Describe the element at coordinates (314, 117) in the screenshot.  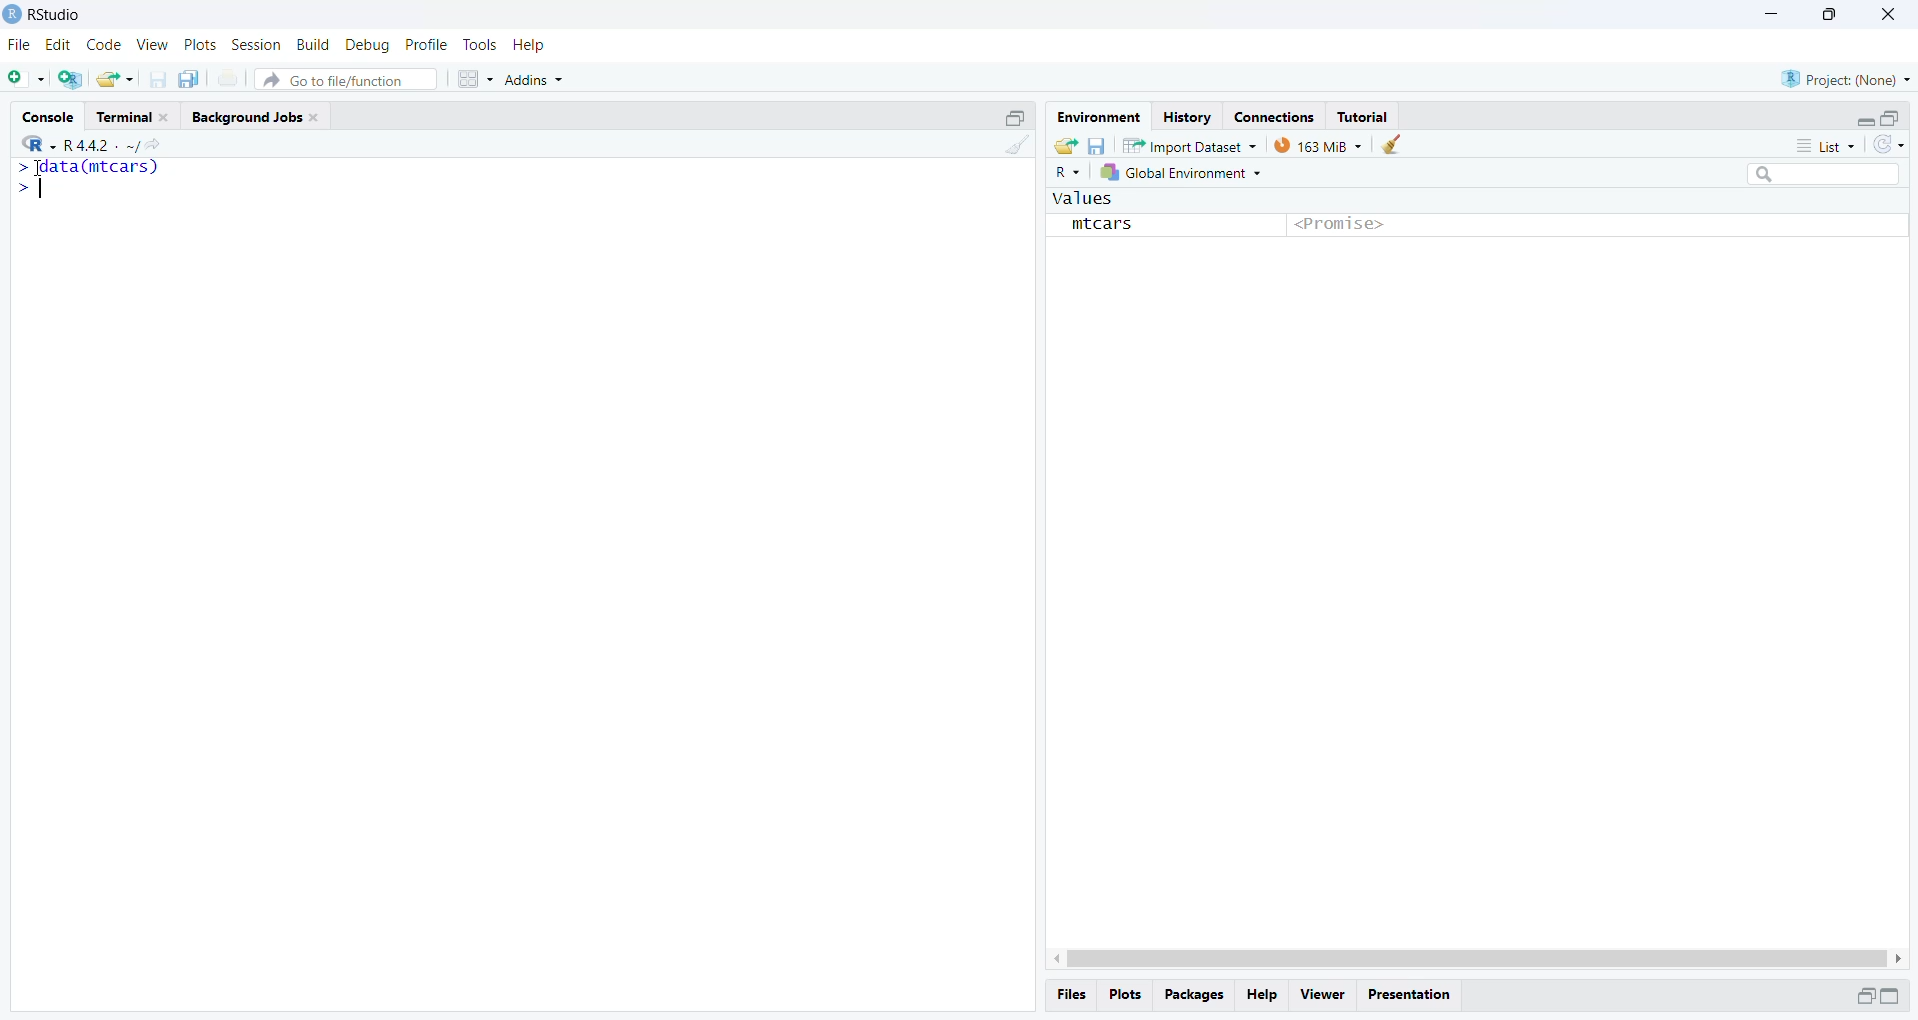
I see `close` at that location.